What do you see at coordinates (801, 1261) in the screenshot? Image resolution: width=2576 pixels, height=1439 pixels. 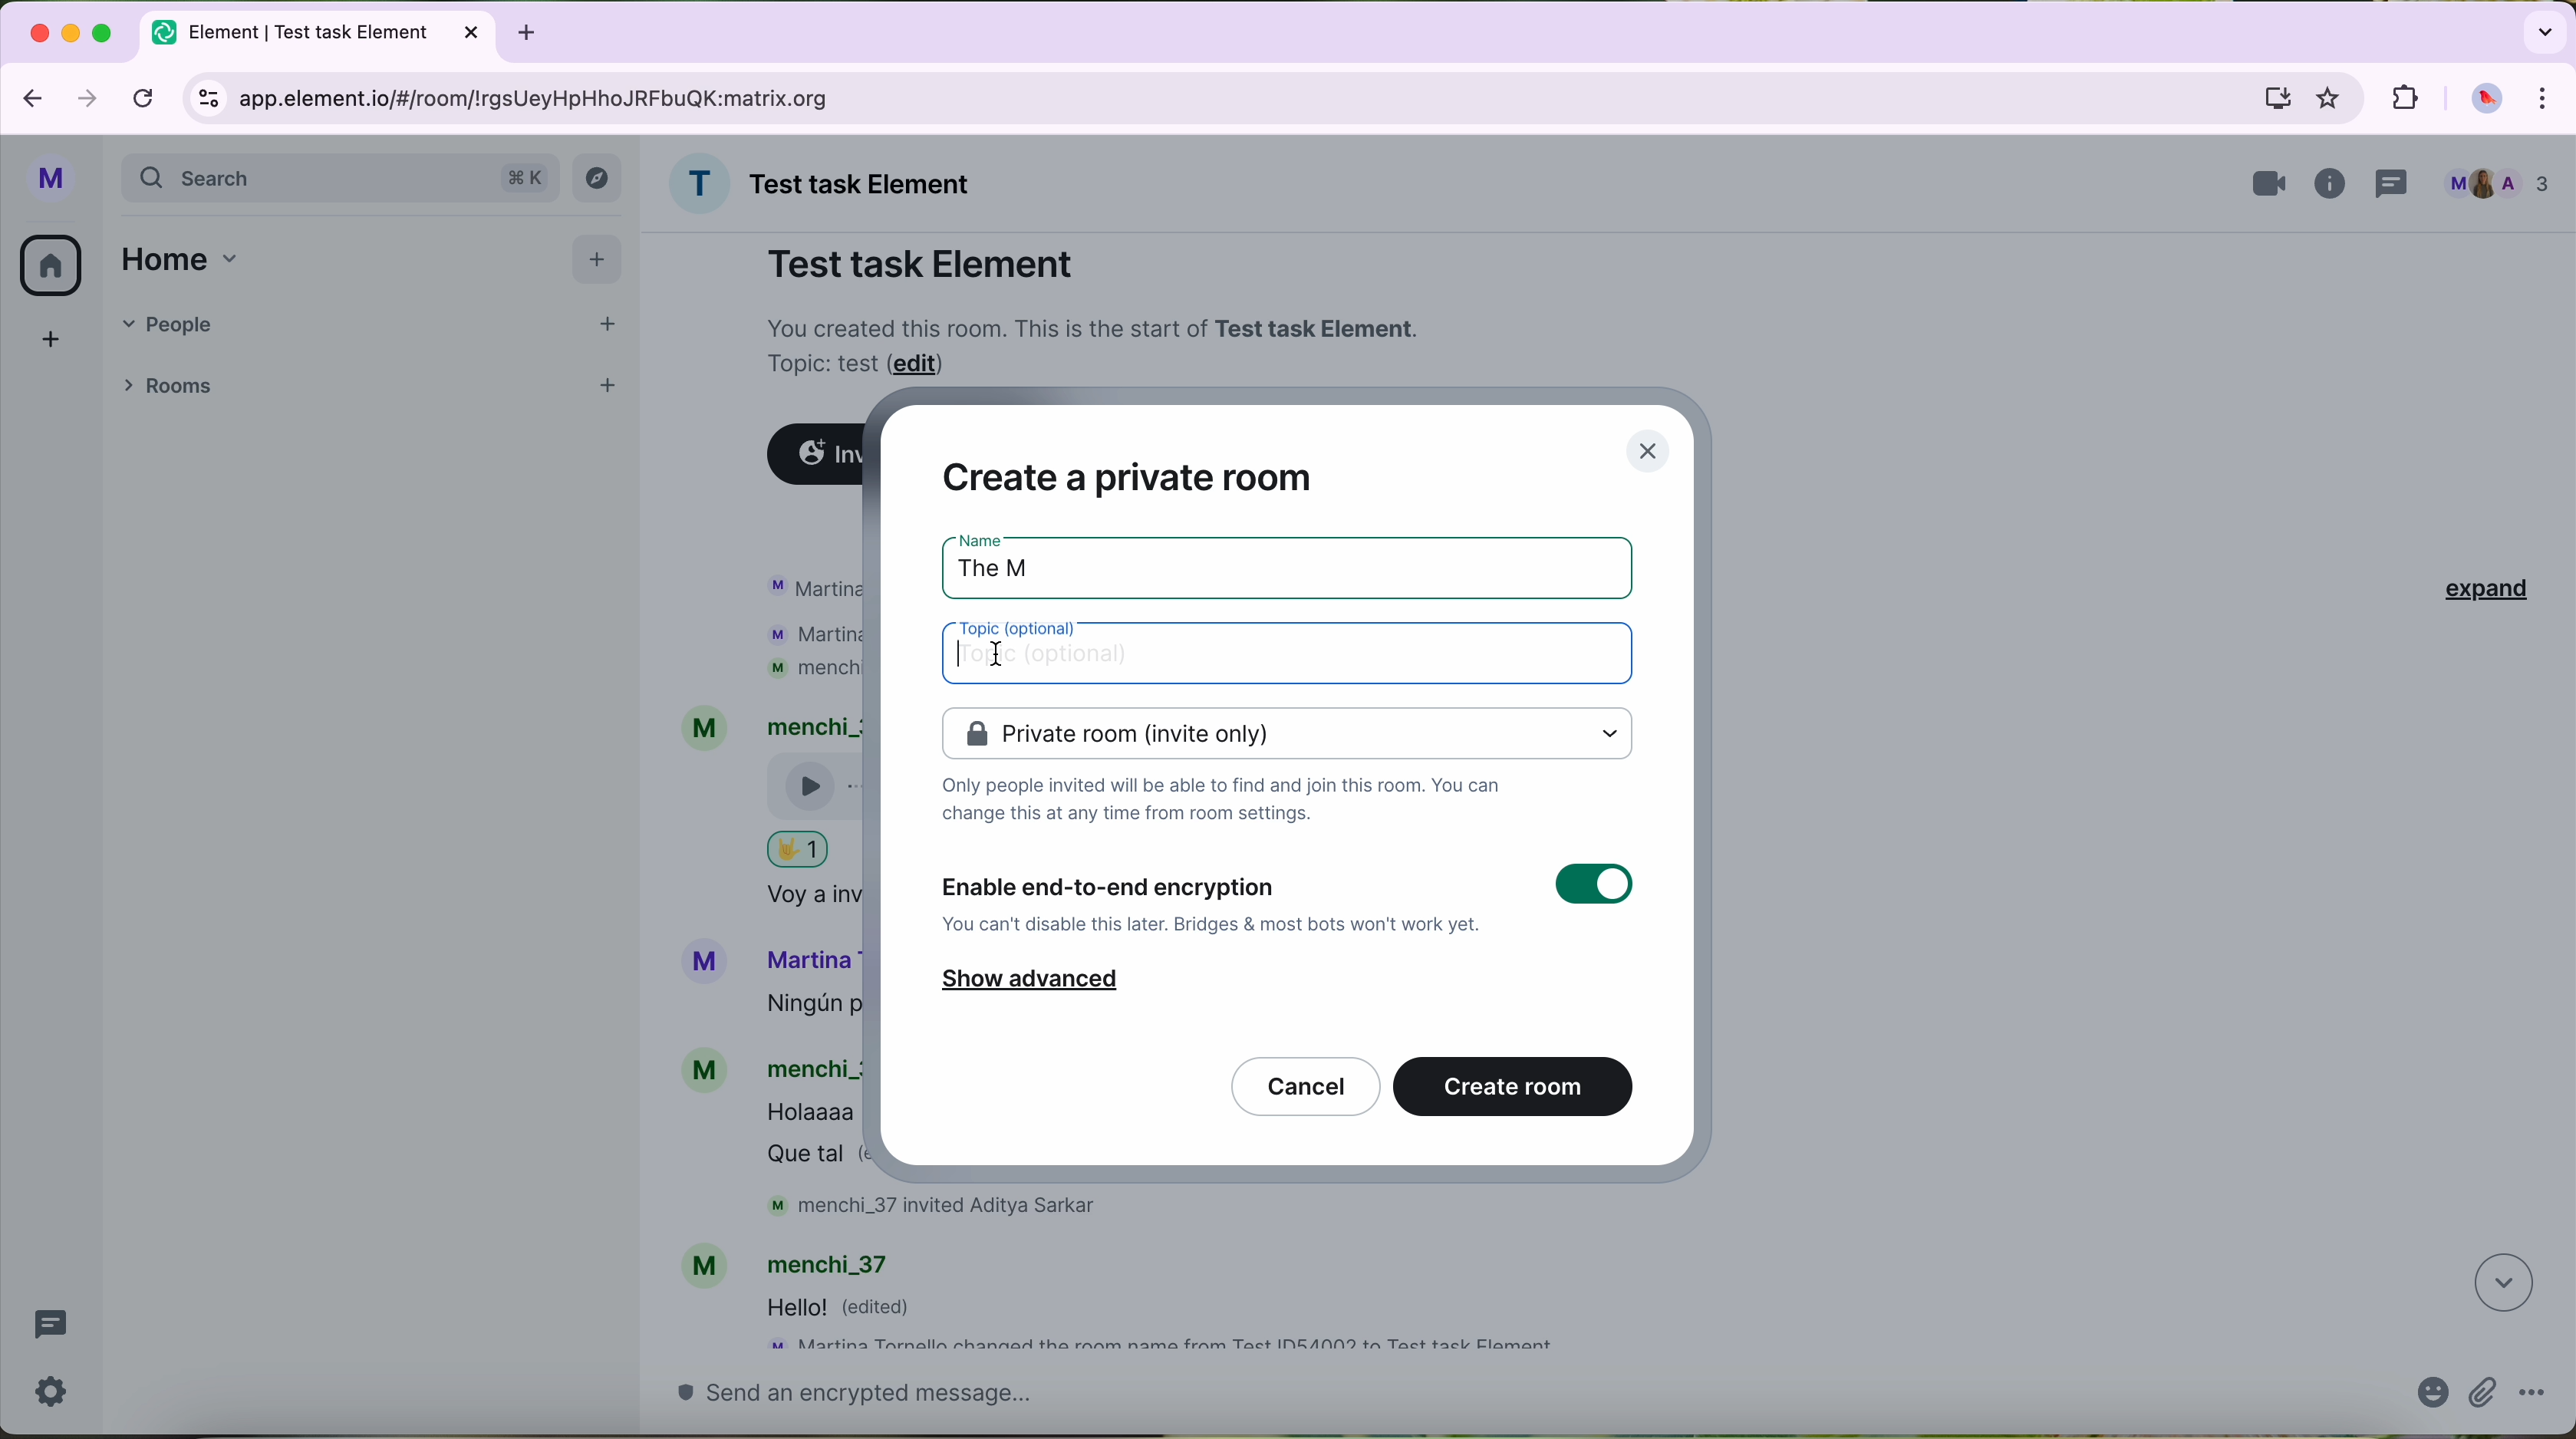 I see `account` at bounding box center [801, 1261].